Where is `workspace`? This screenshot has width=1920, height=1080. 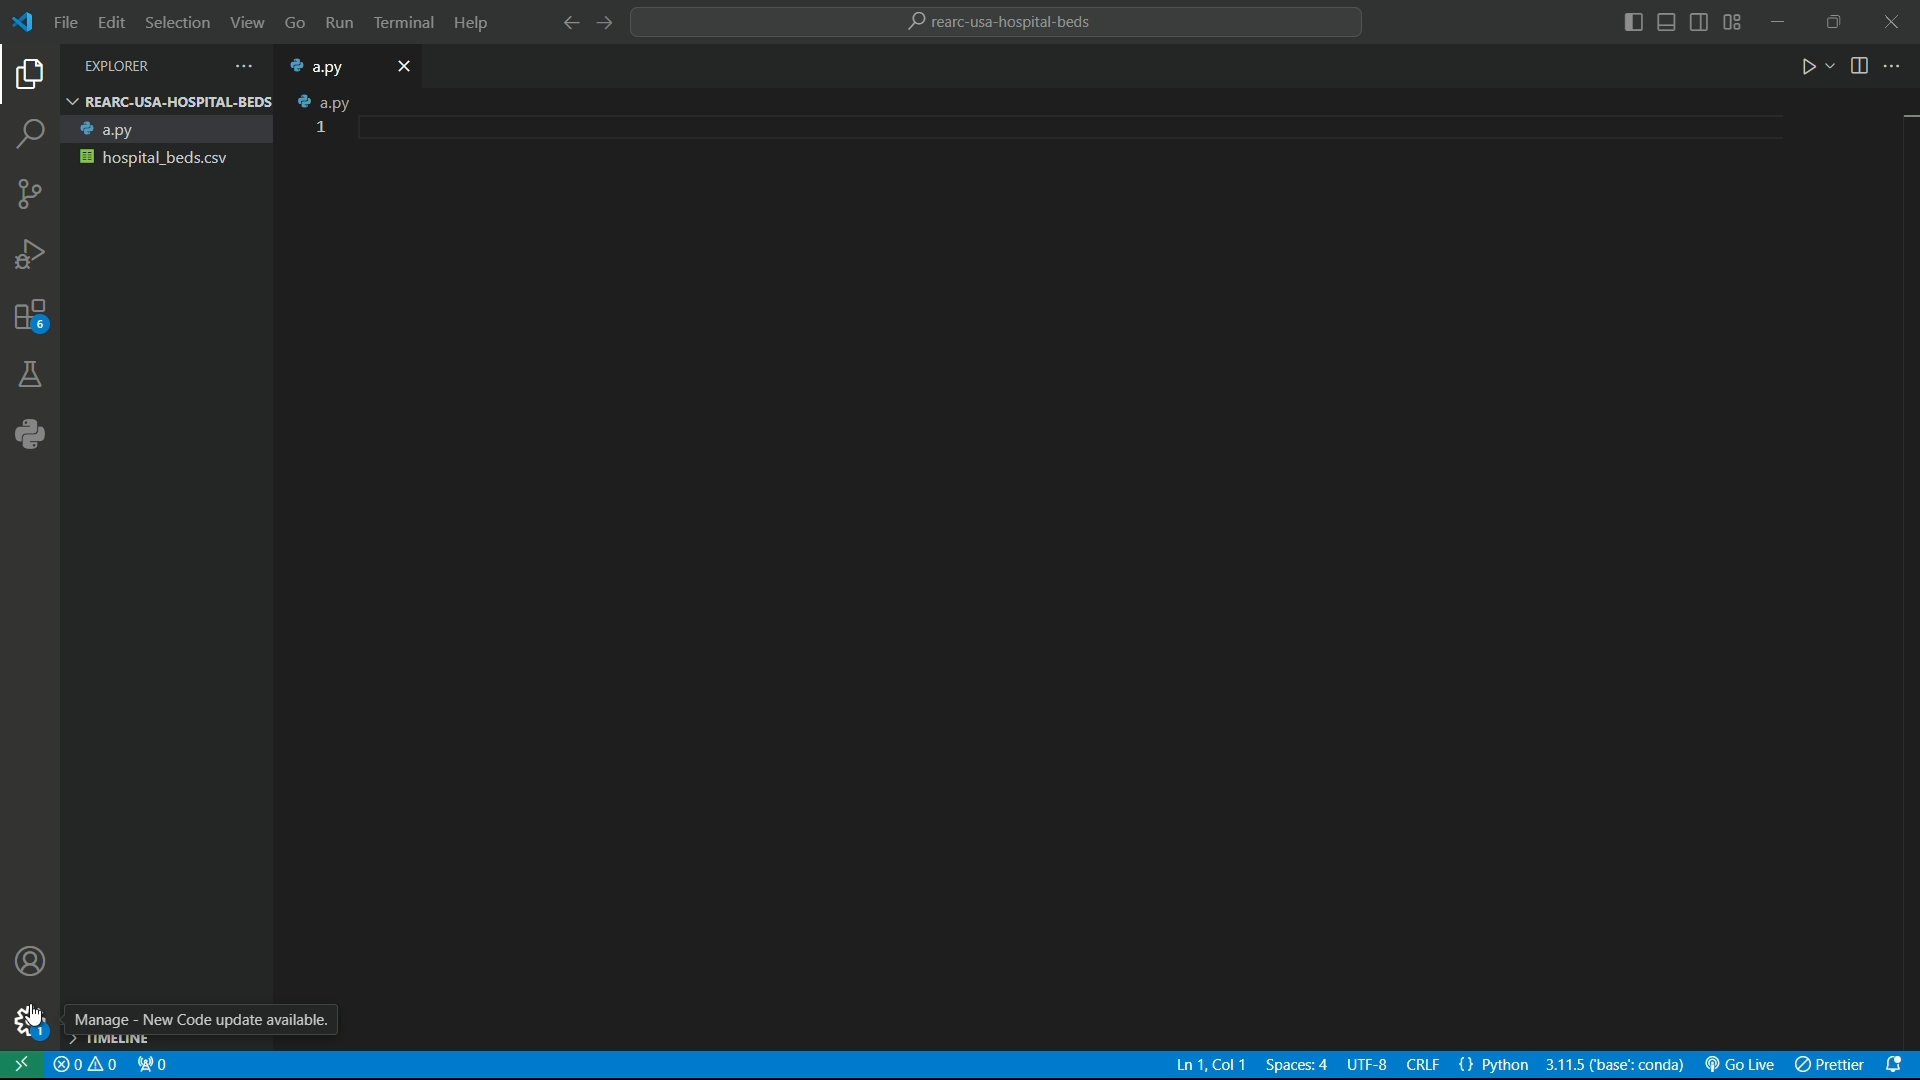
workspace is located at coordinates (1127, 562).